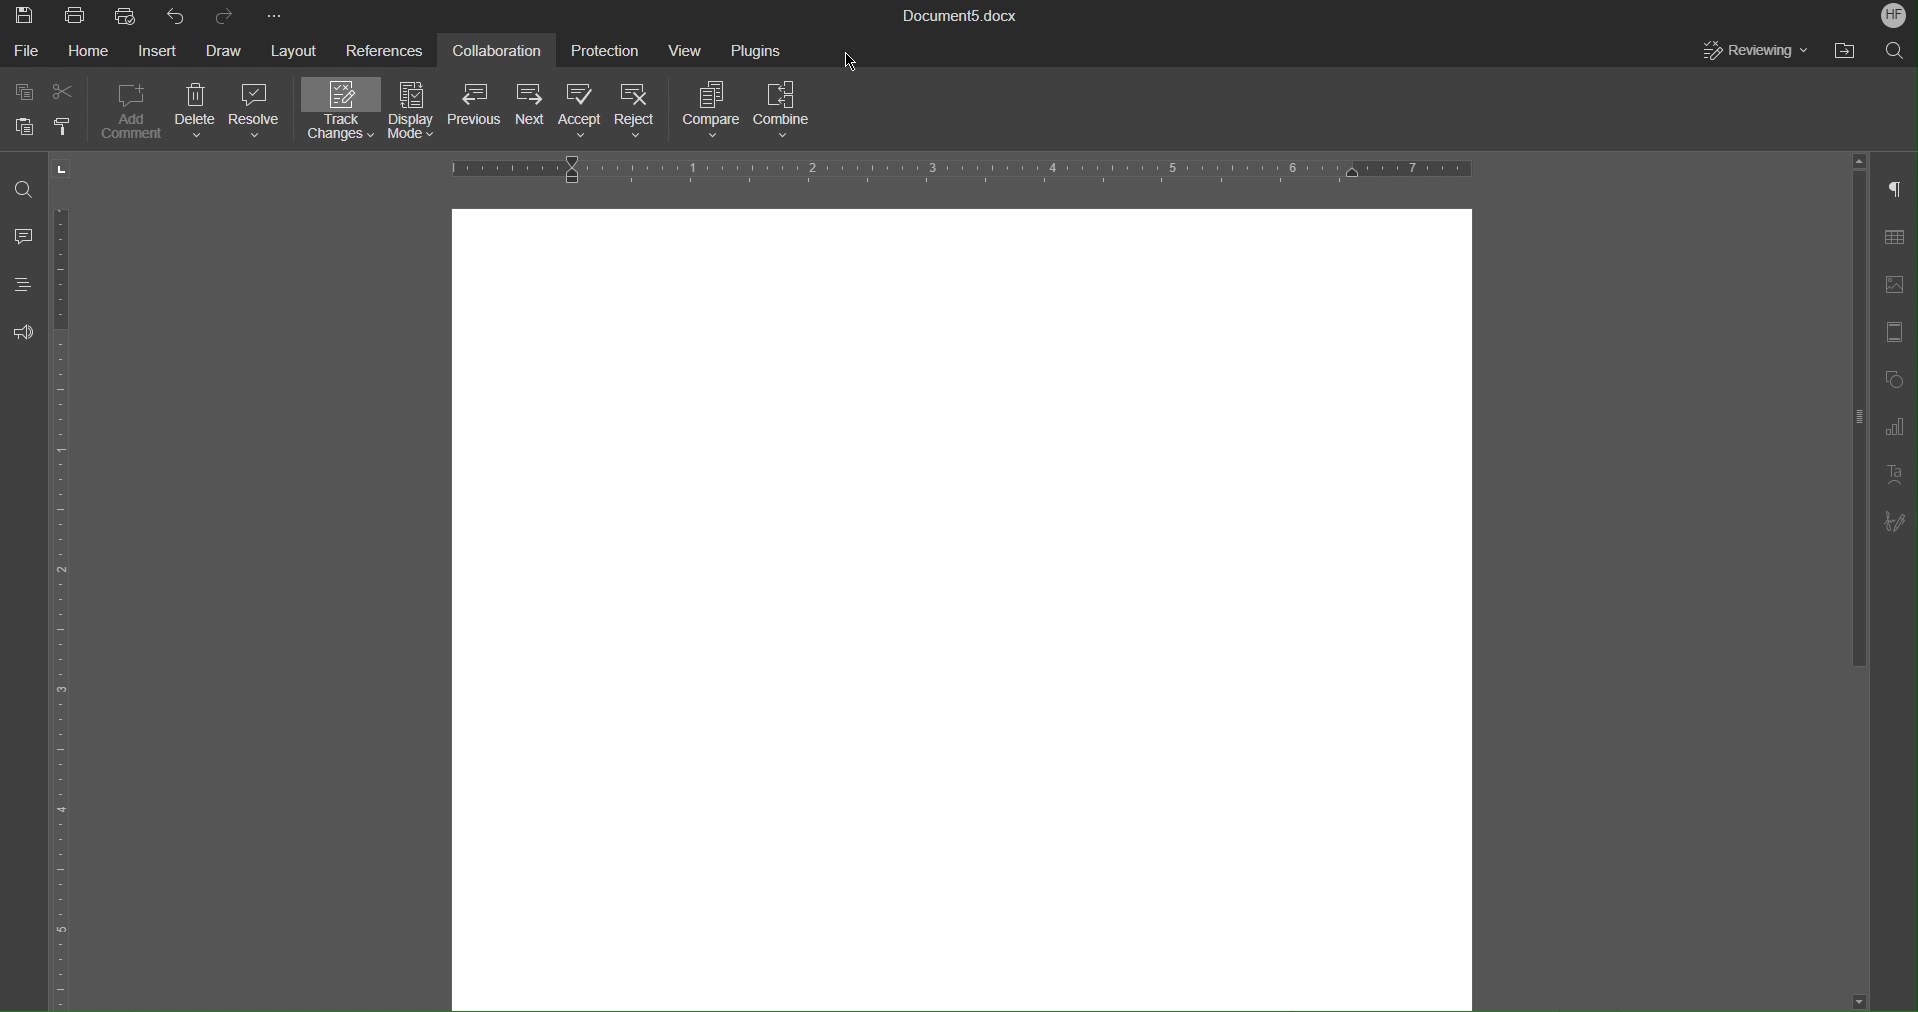 This screenshot has height=1012, width=1918. What do you see at coordinates (64, 610) in the screenshot?
I see `Vertical Ruler` at bounding box center [64, 610].